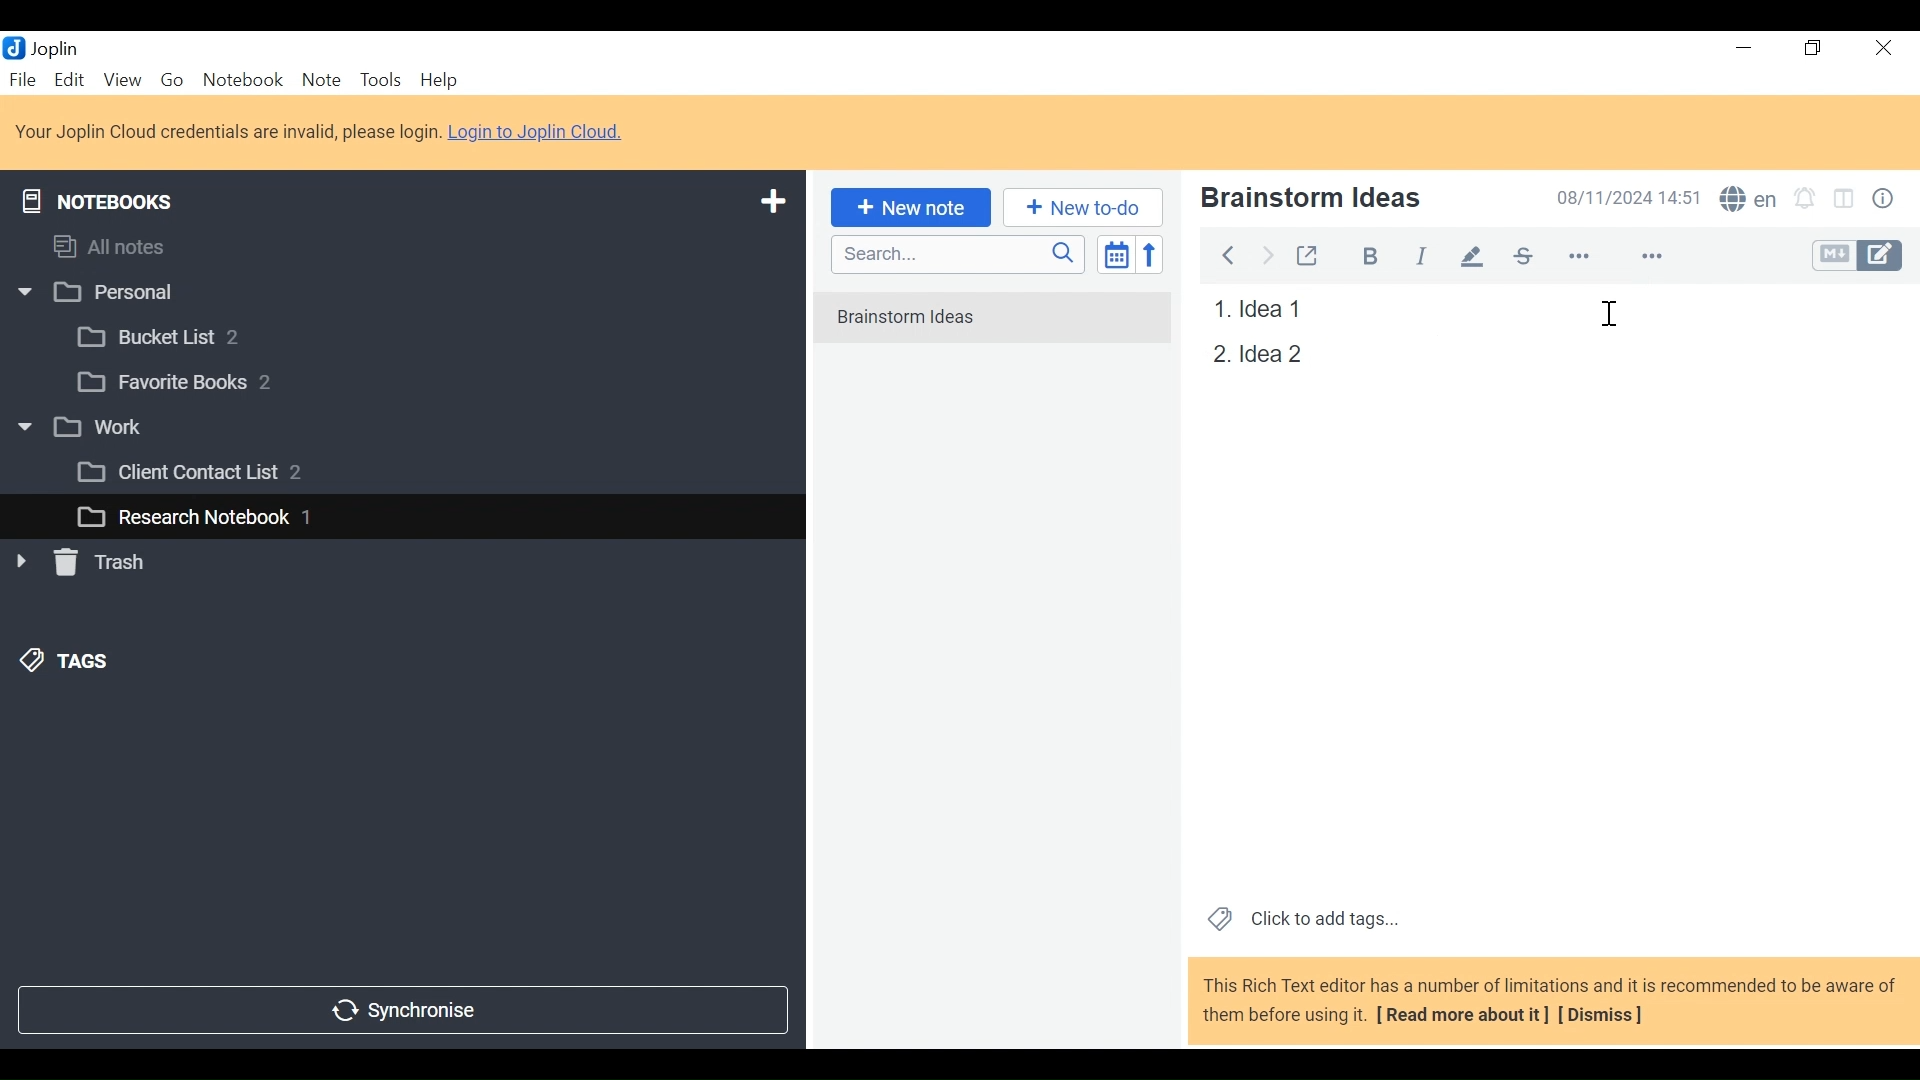 The image size is (1920, 1080). What do you see at coordinates (1592, 257) in the screenshot?
I see `more options` at bounding box center [1592, 257].